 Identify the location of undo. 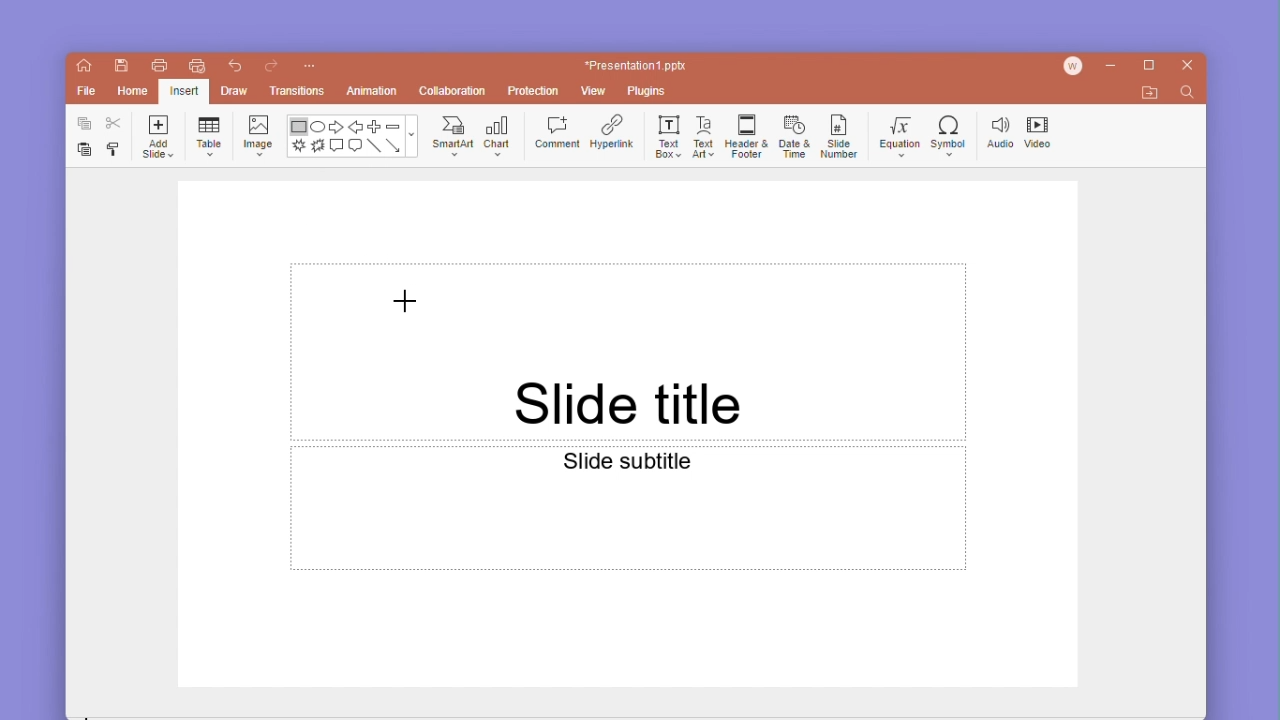
(233, 65).